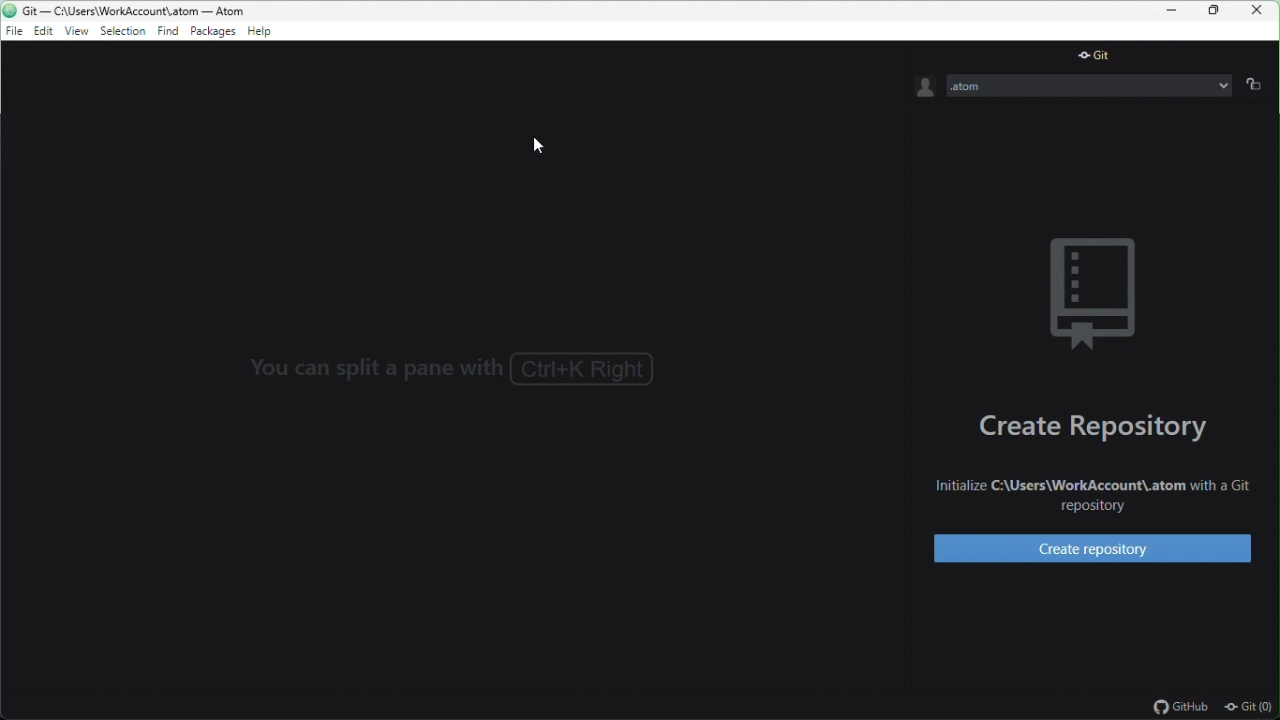 Image resolution: width=1280 pixels, height=720 pixels. Describe the element at coordinates (1216, 10) in the screenshot. I see `restore` at that location.